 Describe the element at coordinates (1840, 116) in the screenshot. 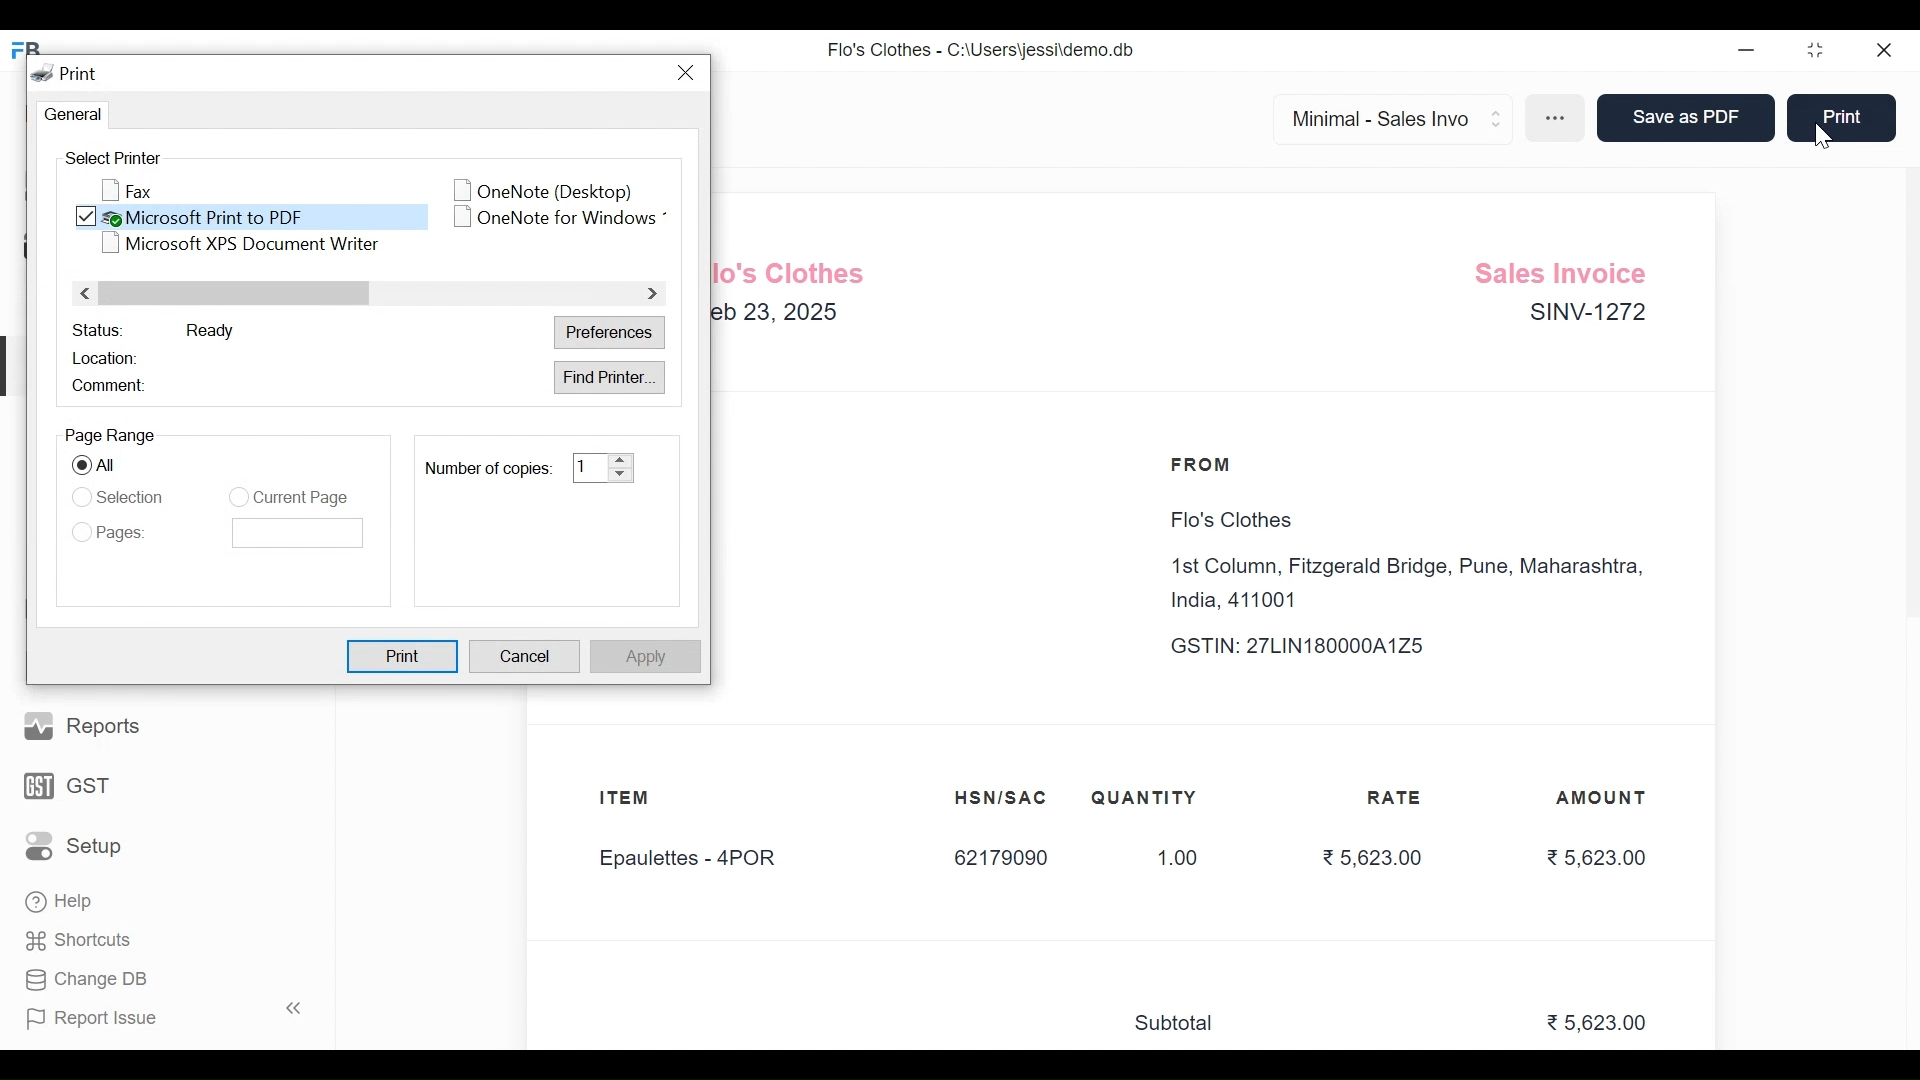

I see `Print` at that location.